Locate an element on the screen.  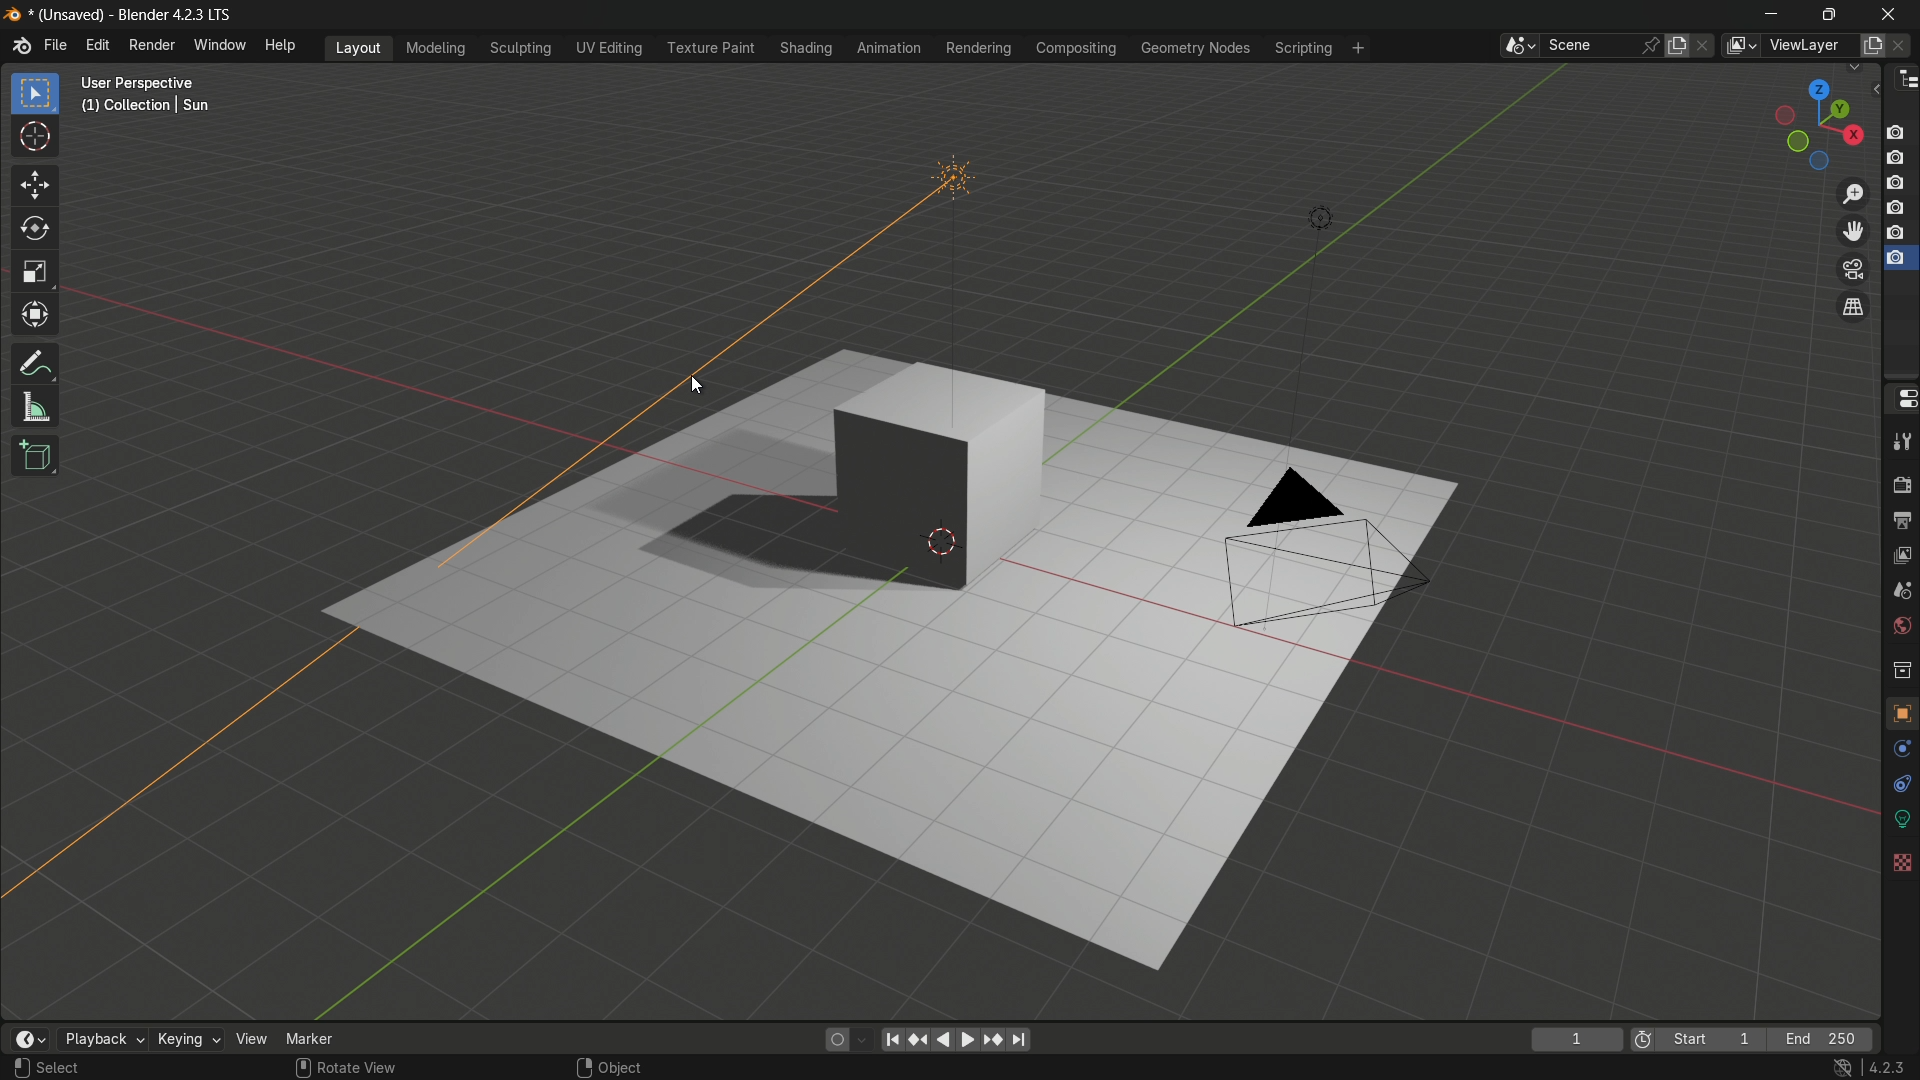
layer 5 is located at coordinates (1895, 233).